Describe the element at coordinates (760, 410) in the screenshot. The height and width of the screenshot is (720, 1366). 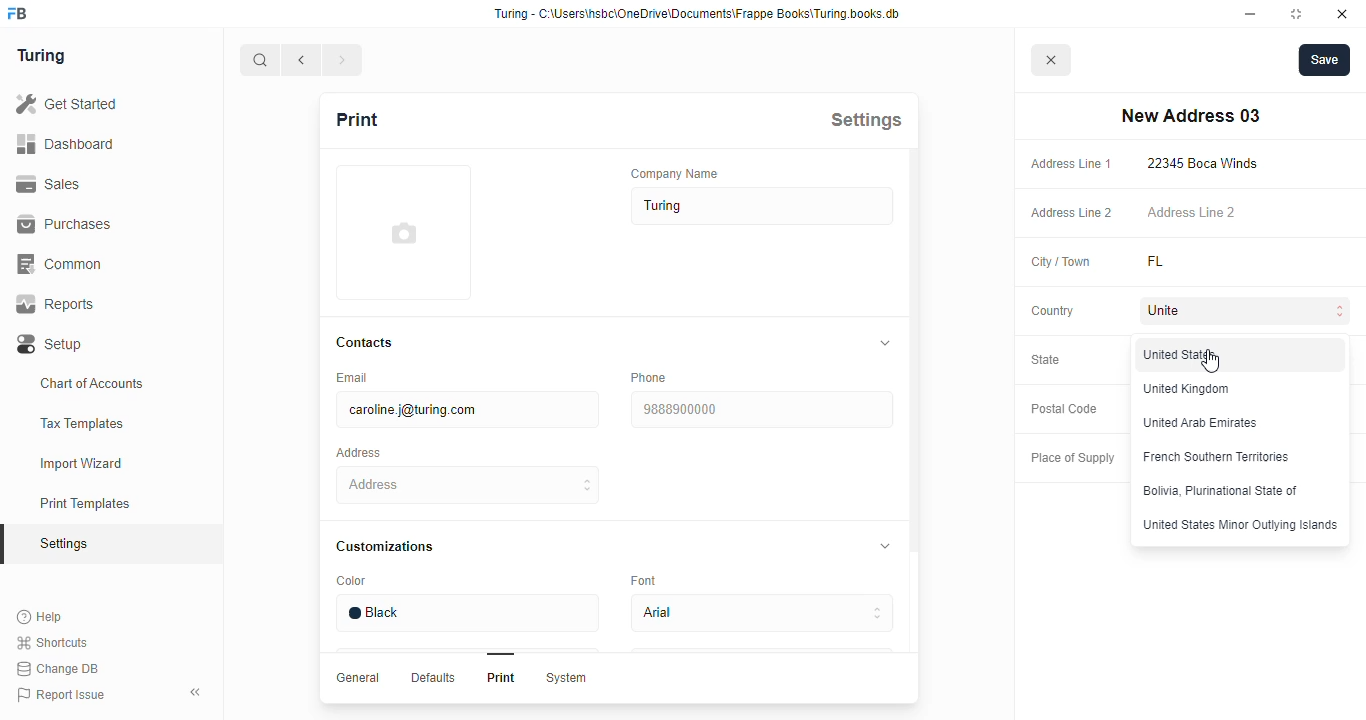
I see `9888900000` at that location.